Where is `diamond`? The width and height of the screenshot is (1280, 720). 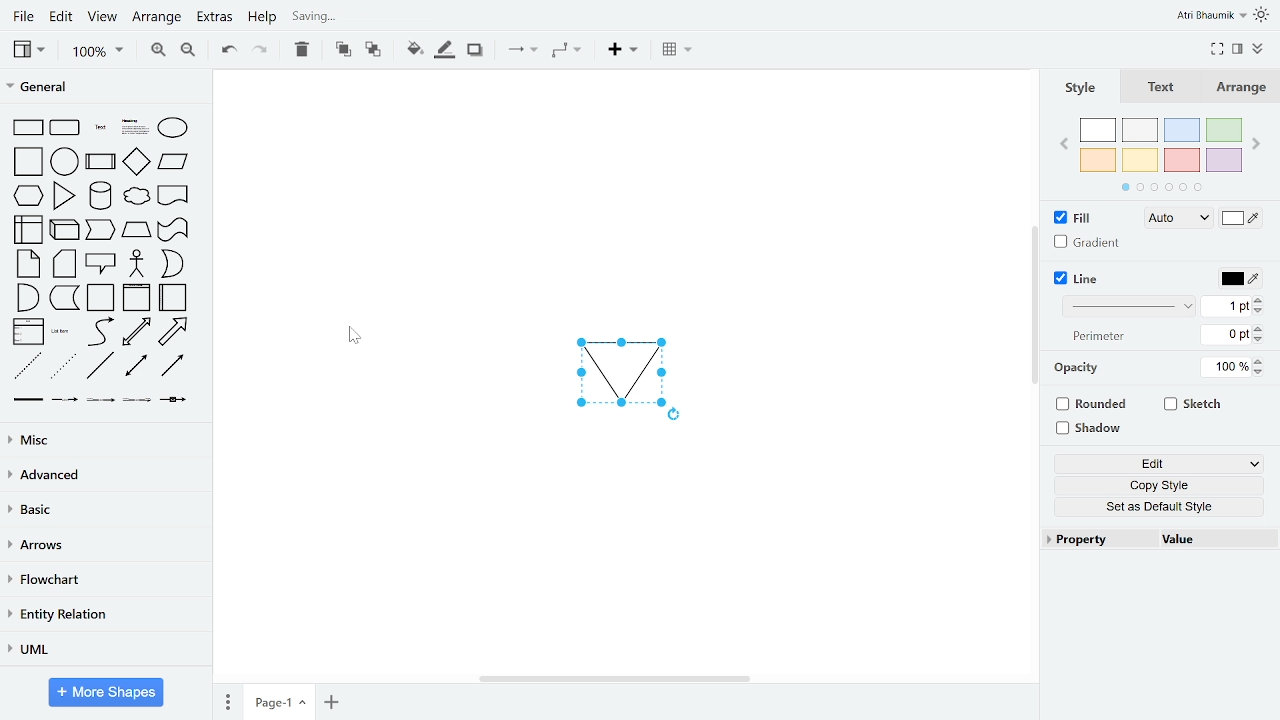 diamond is located at coordinates (136, 162).